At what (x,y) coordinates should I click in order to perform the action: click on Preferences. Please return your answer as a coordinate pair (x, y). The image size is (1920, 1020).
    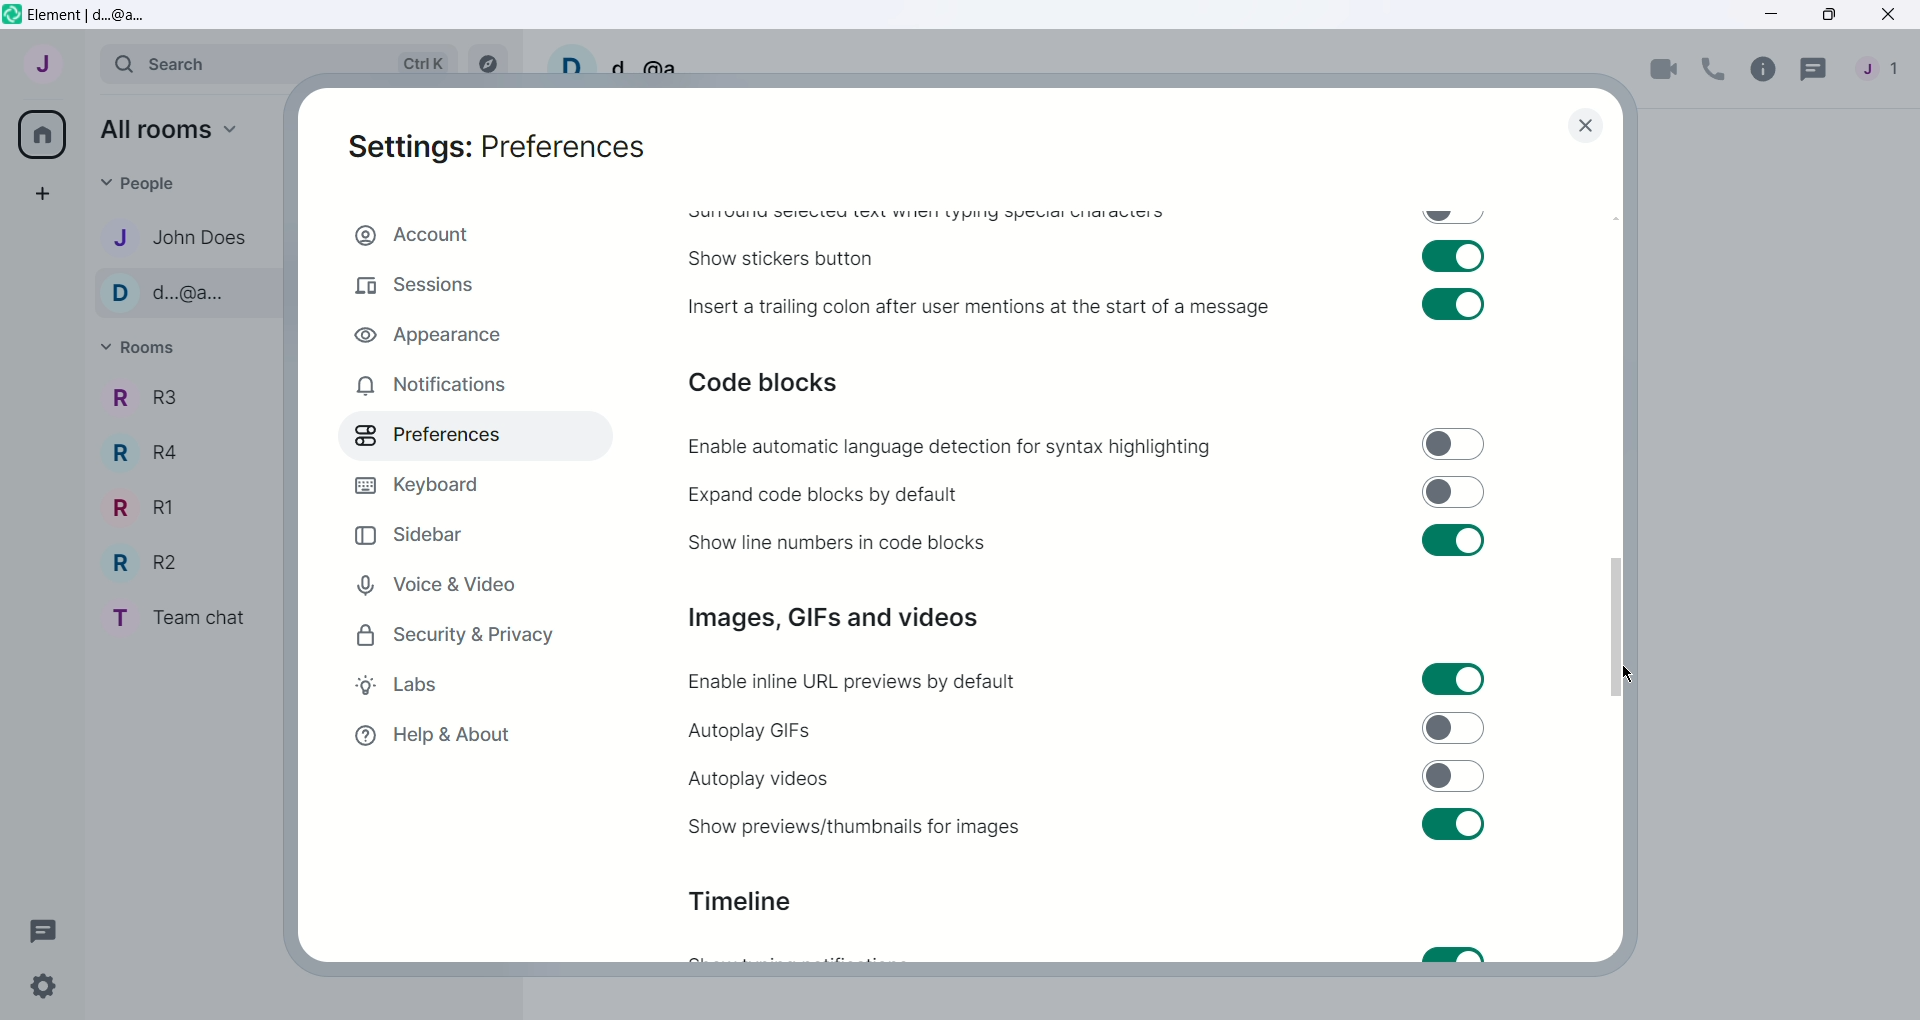
    Looking at the image, I should click on (465, 437).